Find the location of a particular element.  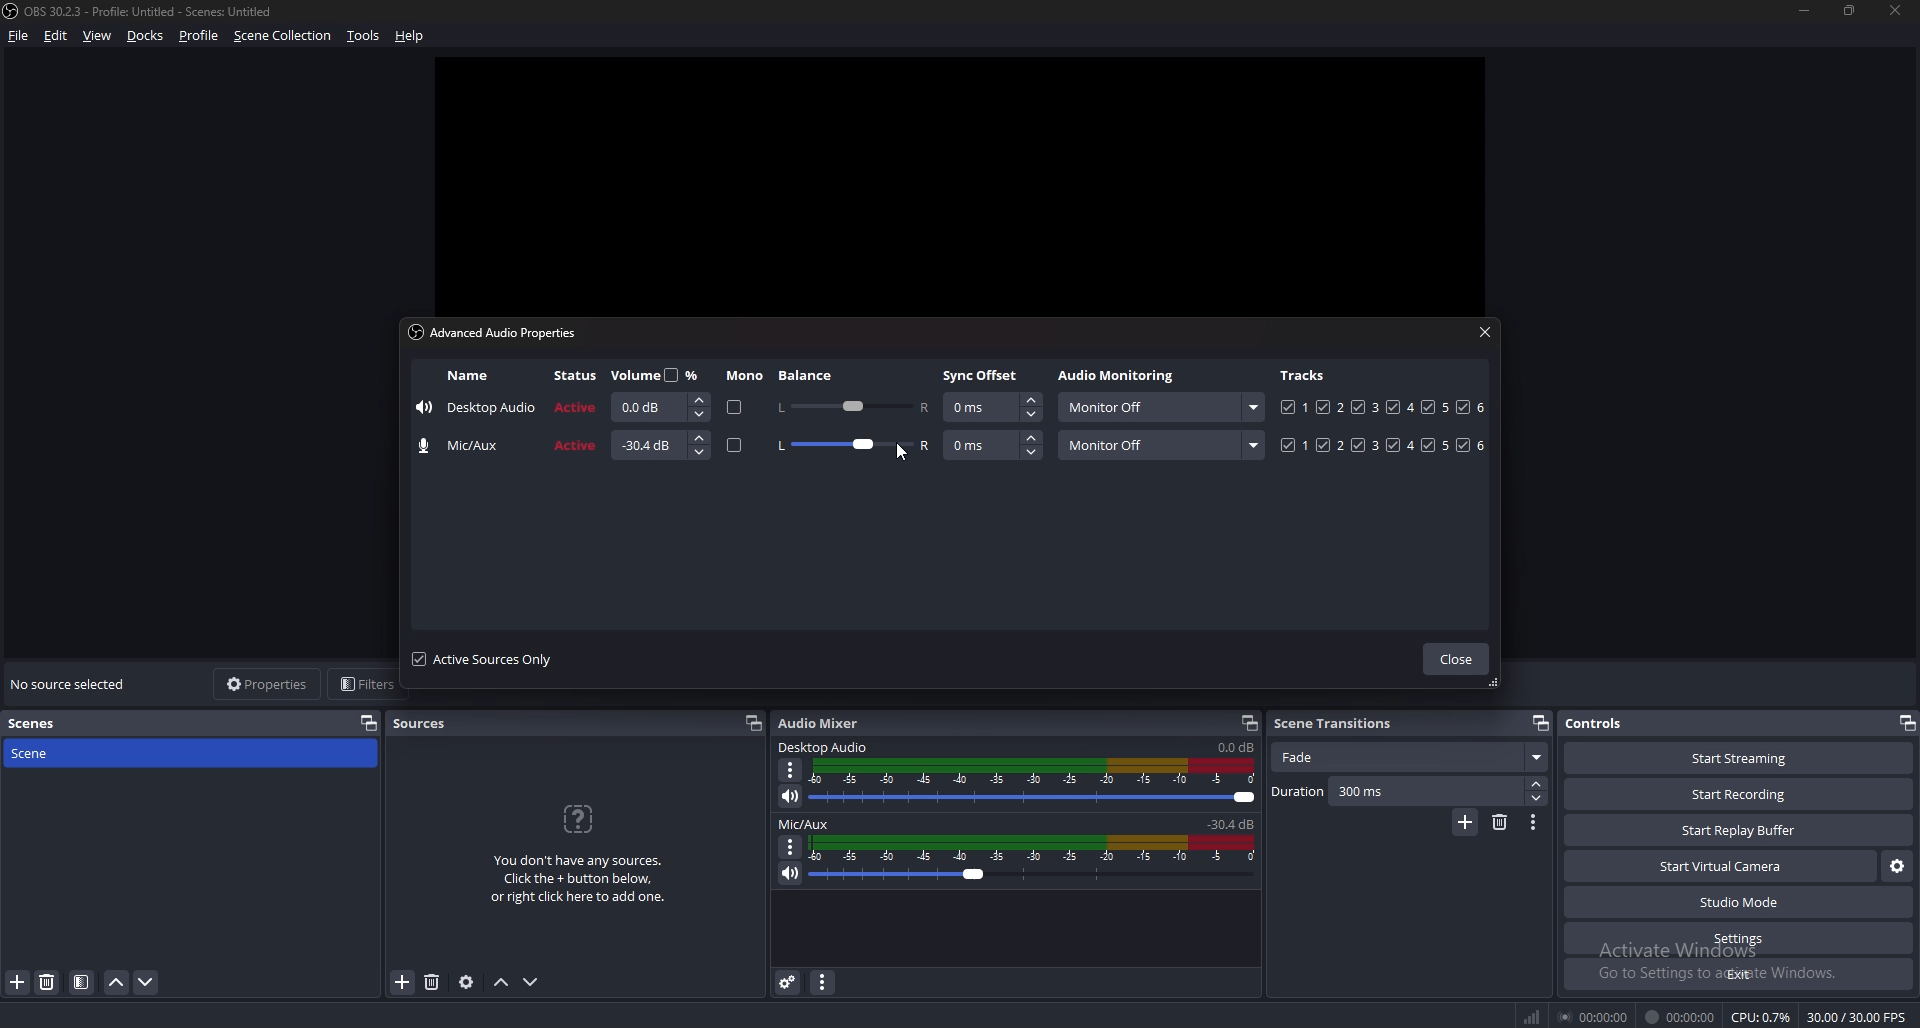

scene is located at coordinates (40, 753).